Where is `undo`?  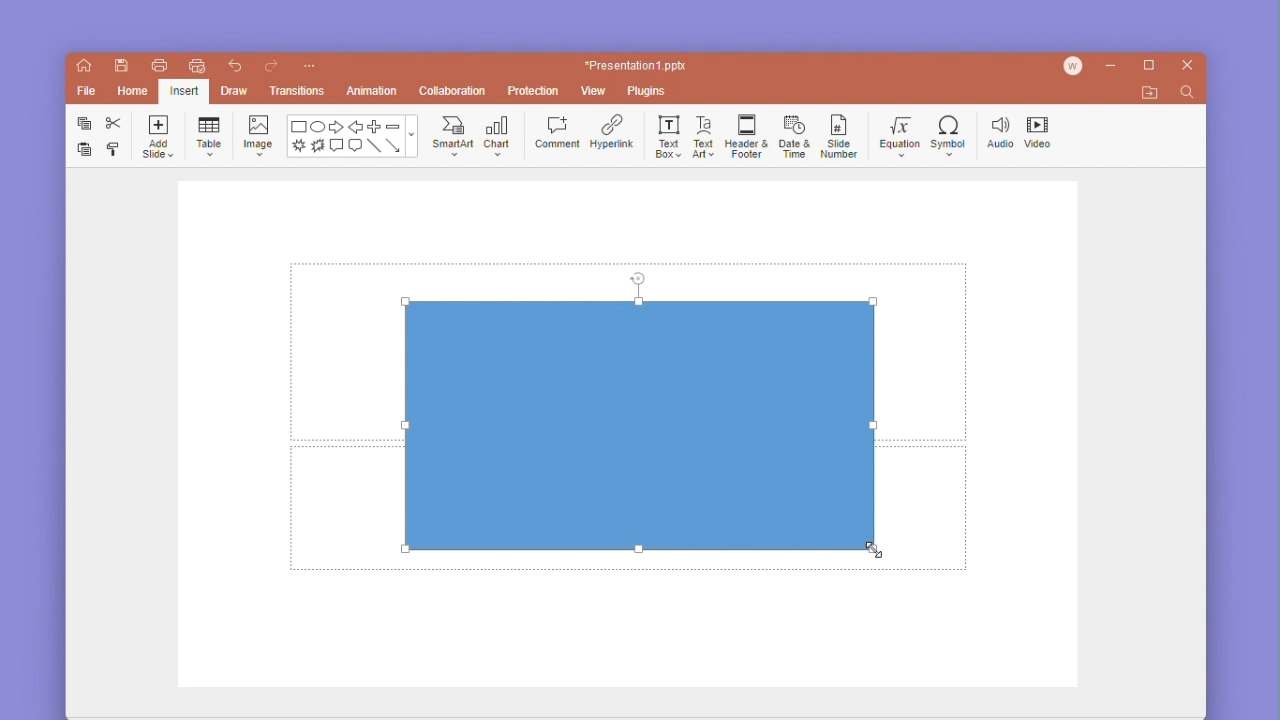 undo is located at coordinates (233, 65).